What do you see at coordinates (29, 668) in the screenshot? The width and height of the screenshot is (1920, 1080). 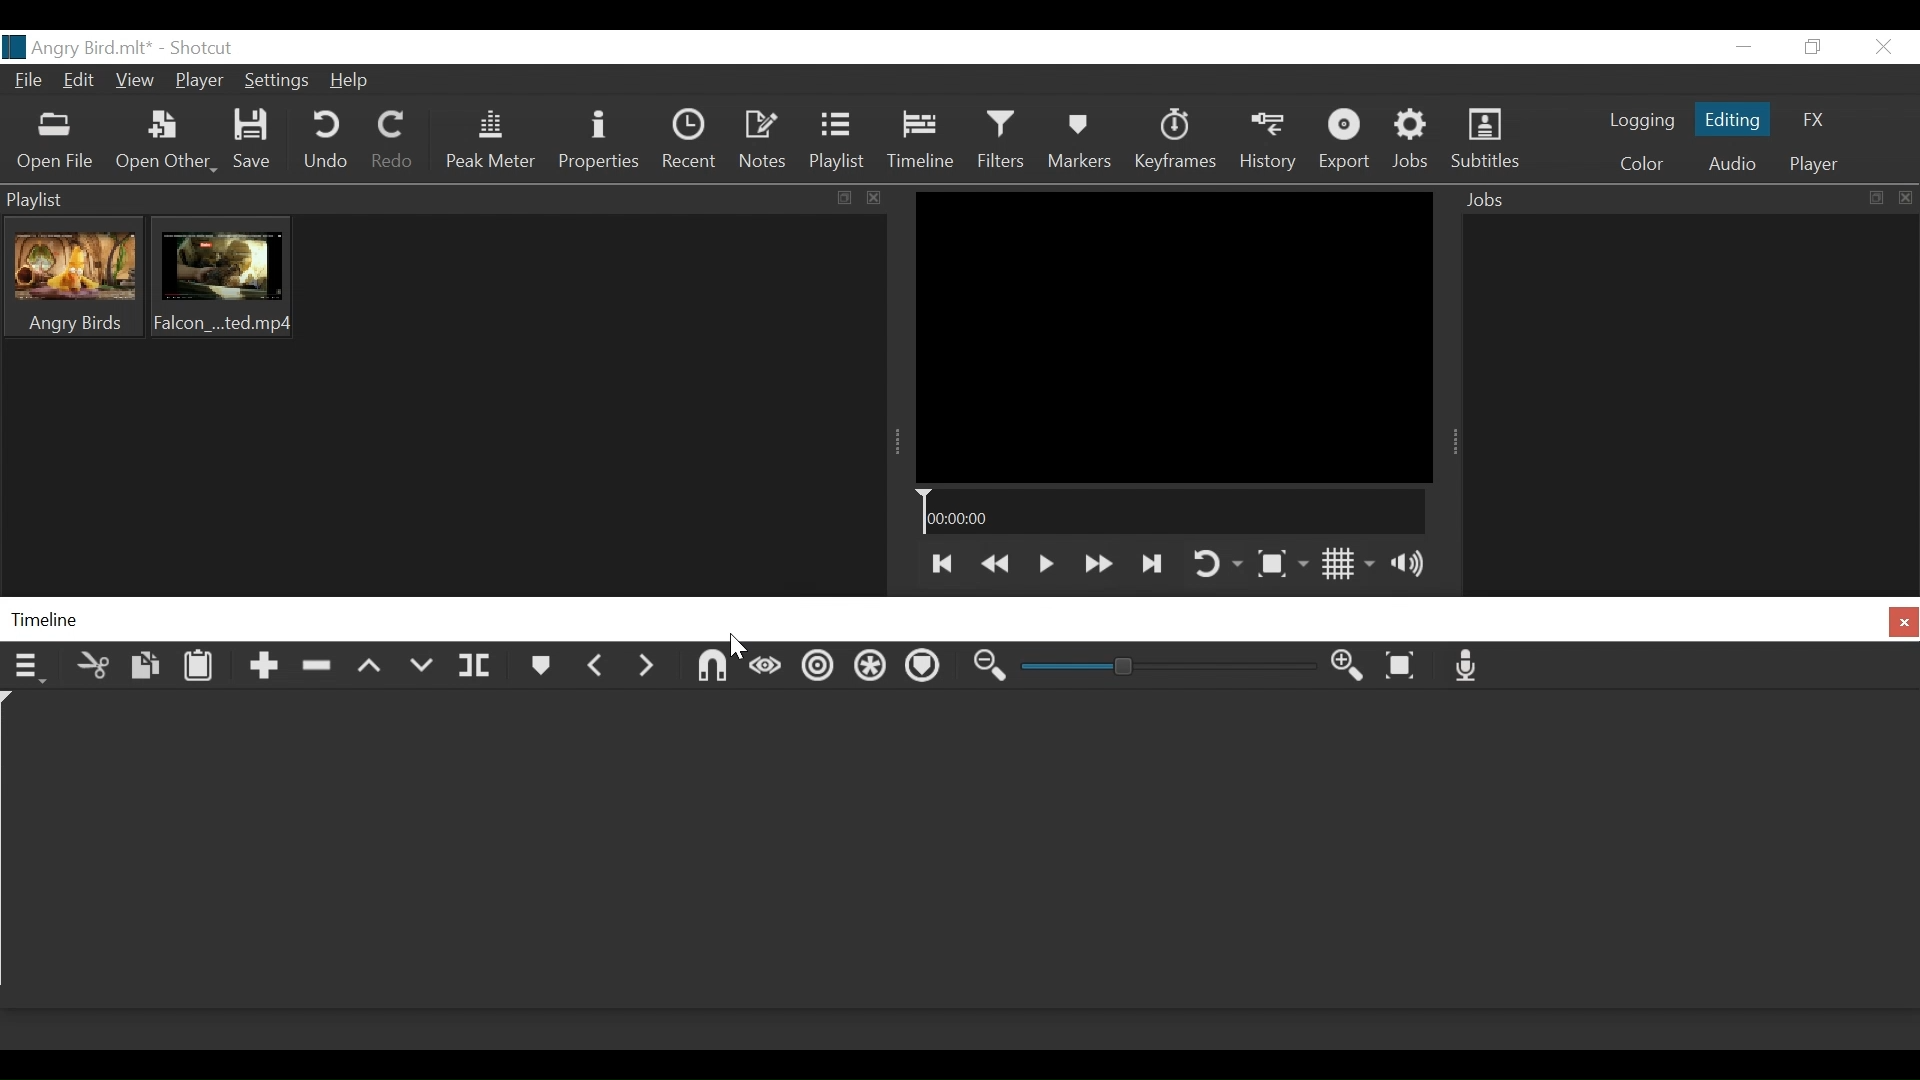 I see `Timeline menu` at bounding box center [29, 668].